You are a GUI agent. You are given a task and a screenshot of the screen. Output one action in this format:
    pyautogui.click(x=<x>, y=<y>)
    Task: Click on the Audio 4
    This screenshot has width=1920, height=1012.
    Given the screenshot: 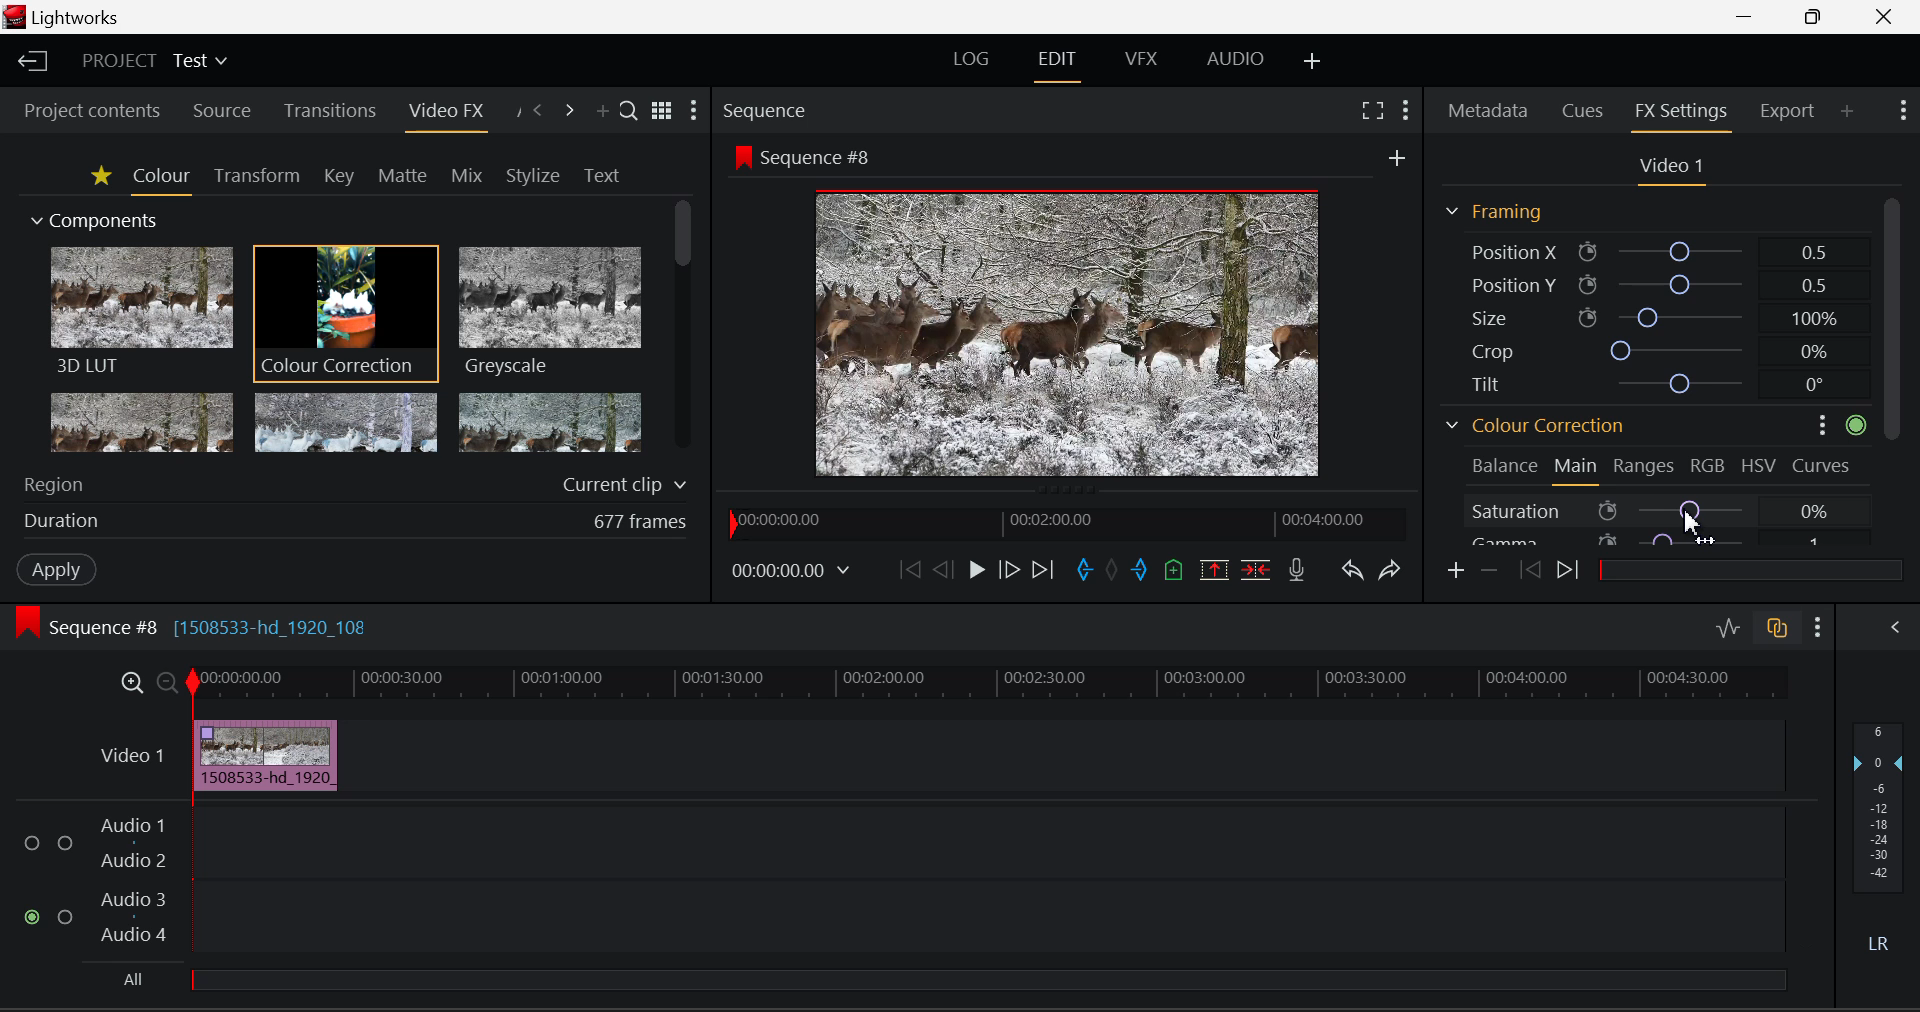 What is the action you would take?
    pyautogui.click(x=136, y=938)
    